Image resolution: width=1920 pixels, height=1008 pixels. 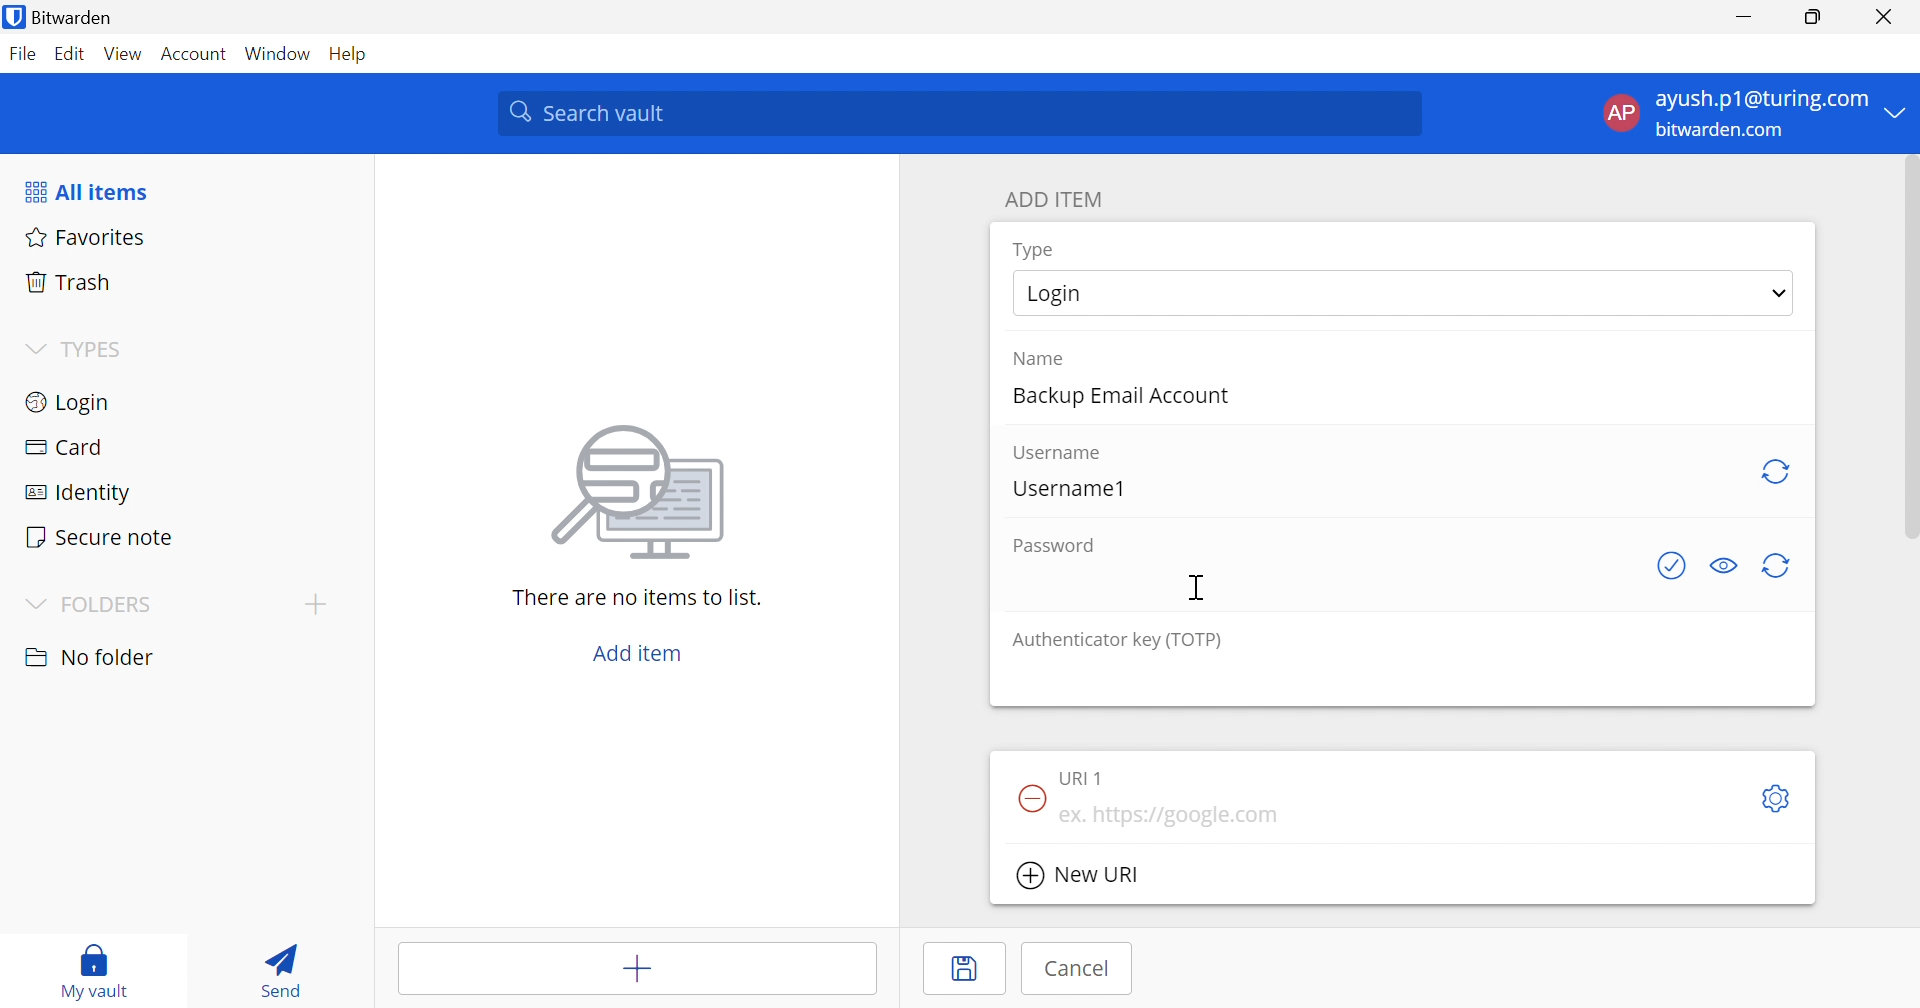 I want to click on ADD ITEM, so click(x=1054, y=201).